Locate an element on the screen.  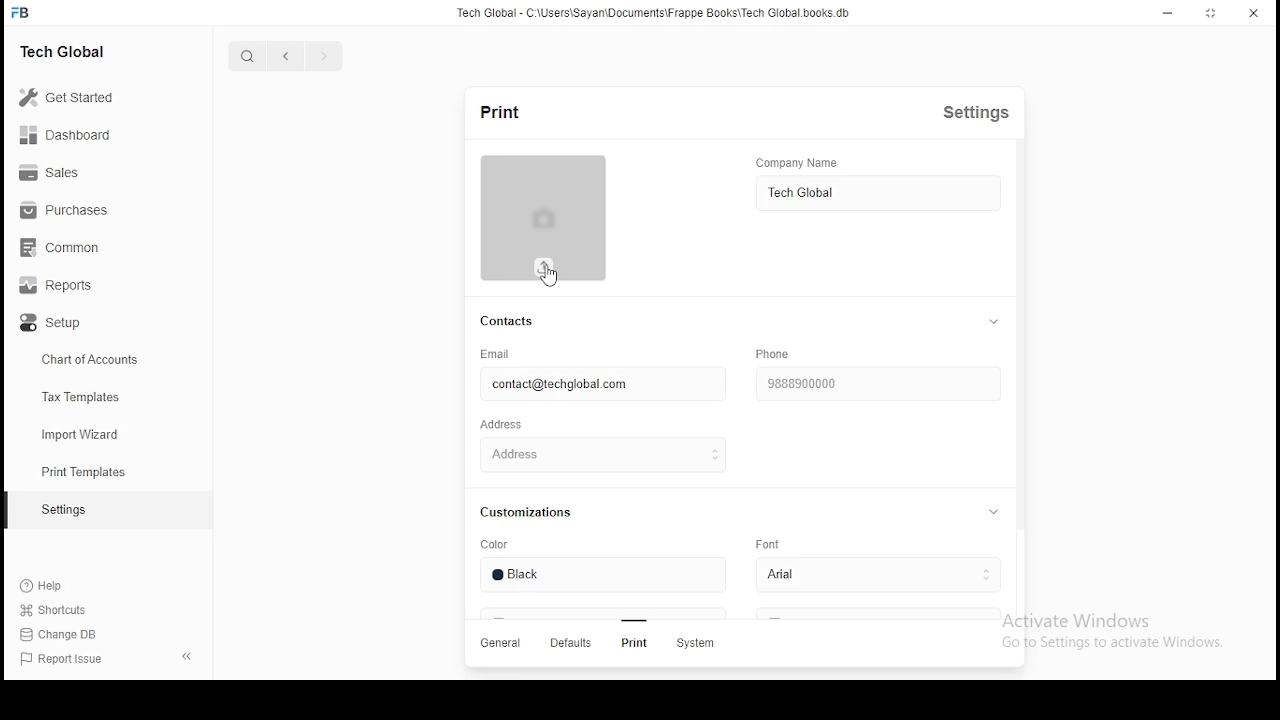
import wizard  is located at coordinates (82, 433).